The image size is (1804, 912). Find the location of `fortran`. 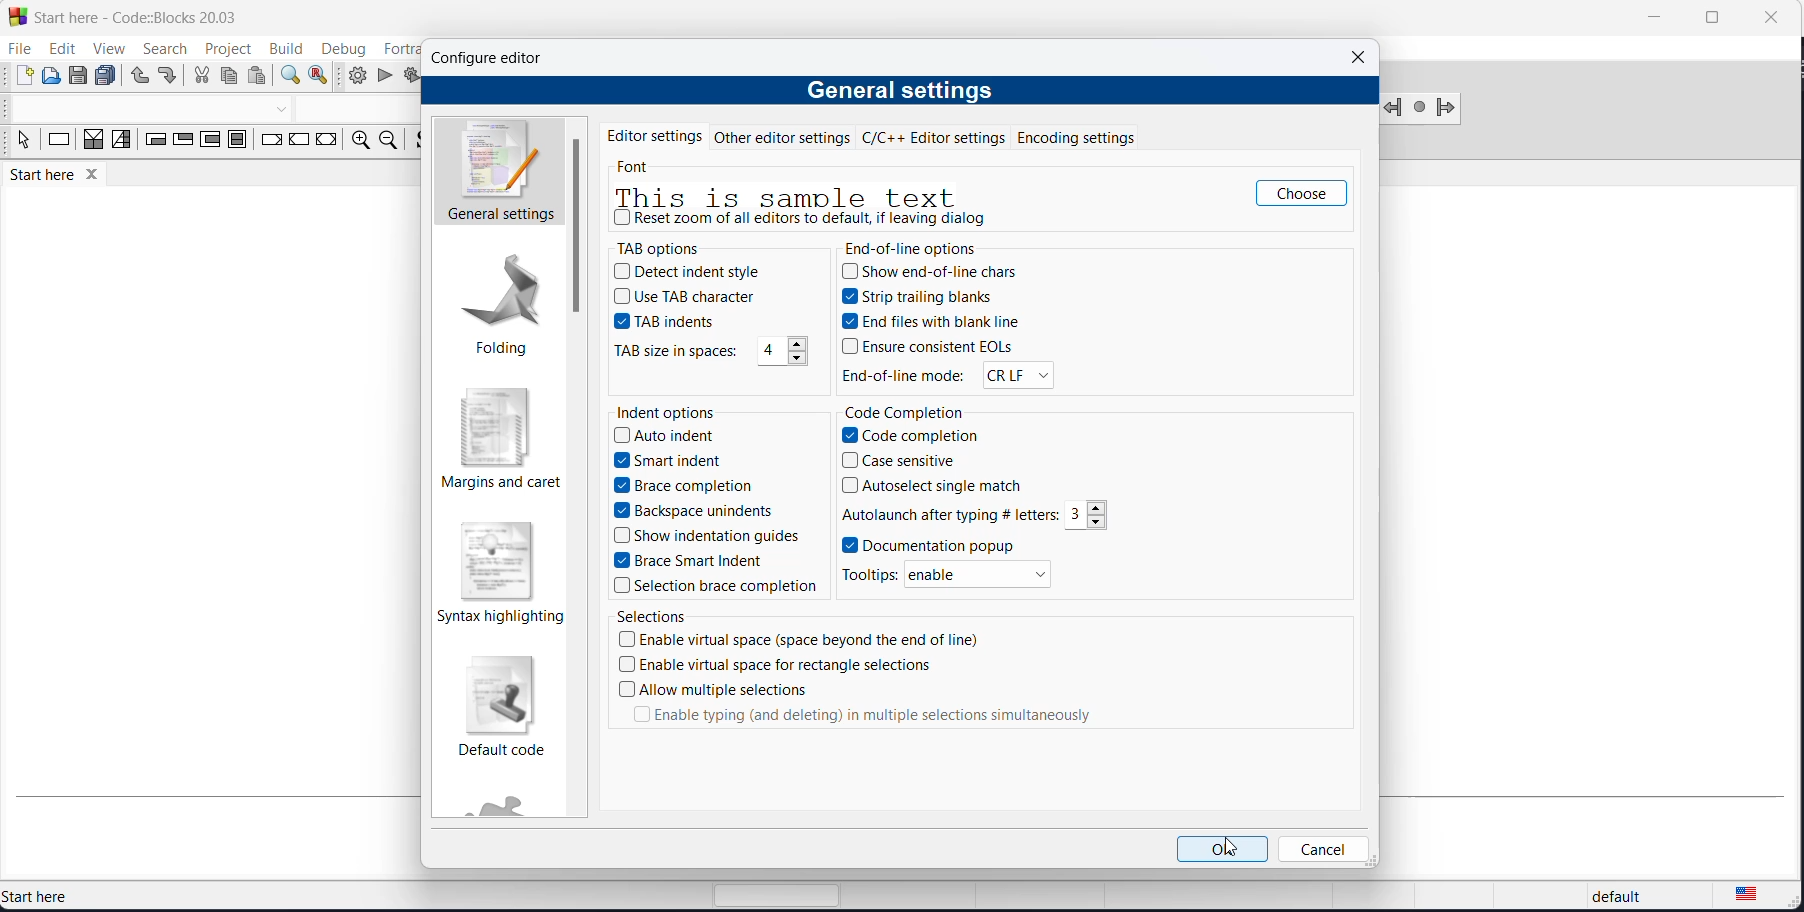

fortran is located at coordinates (396, 46).